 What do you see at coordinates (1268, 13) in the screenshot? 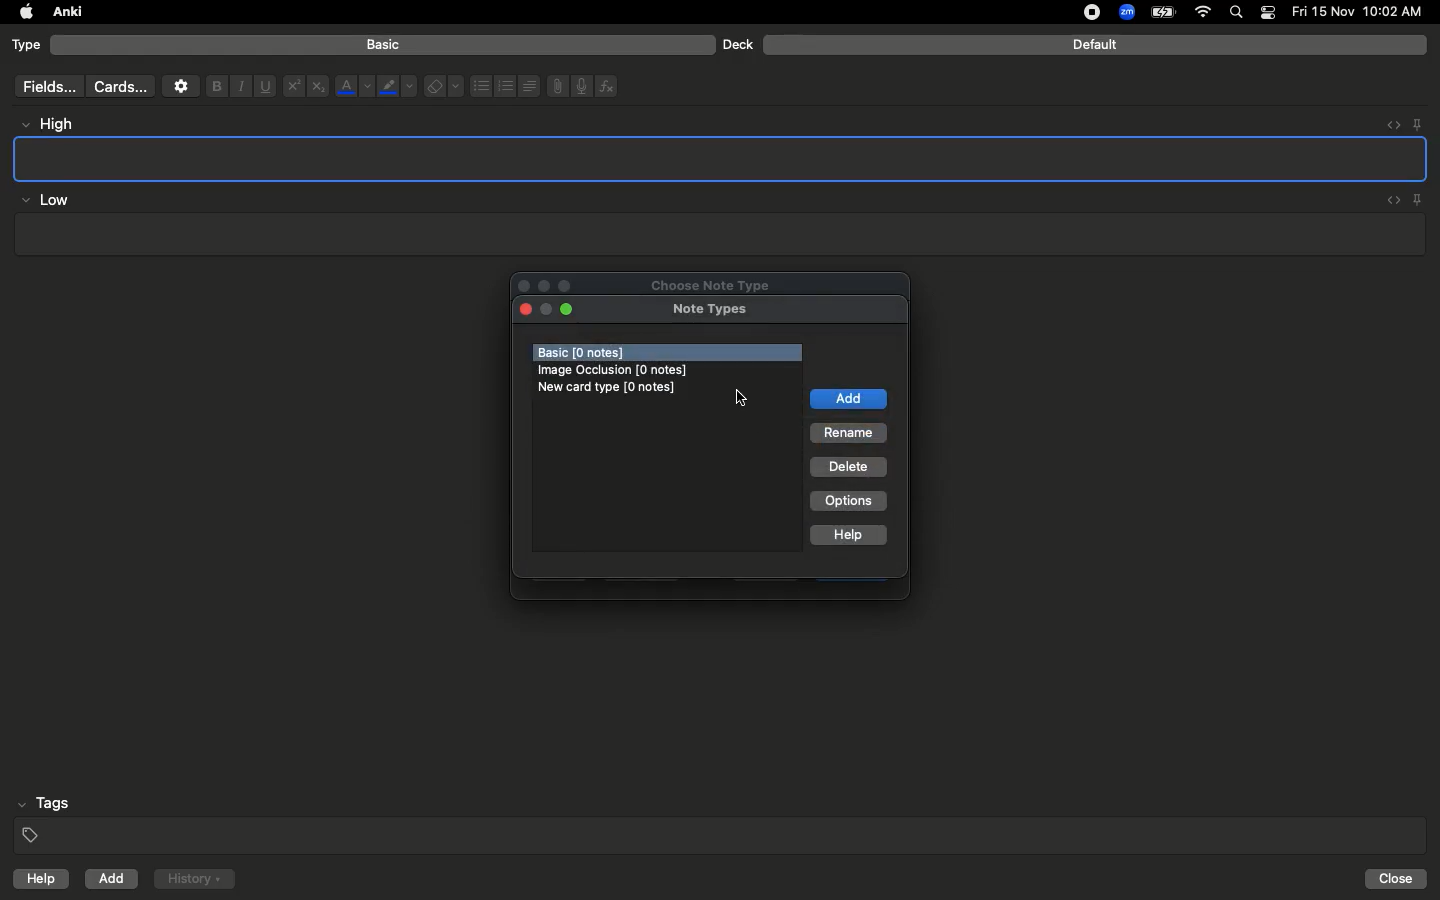
I see `Notification bar` at bounding box center [1268, 13].